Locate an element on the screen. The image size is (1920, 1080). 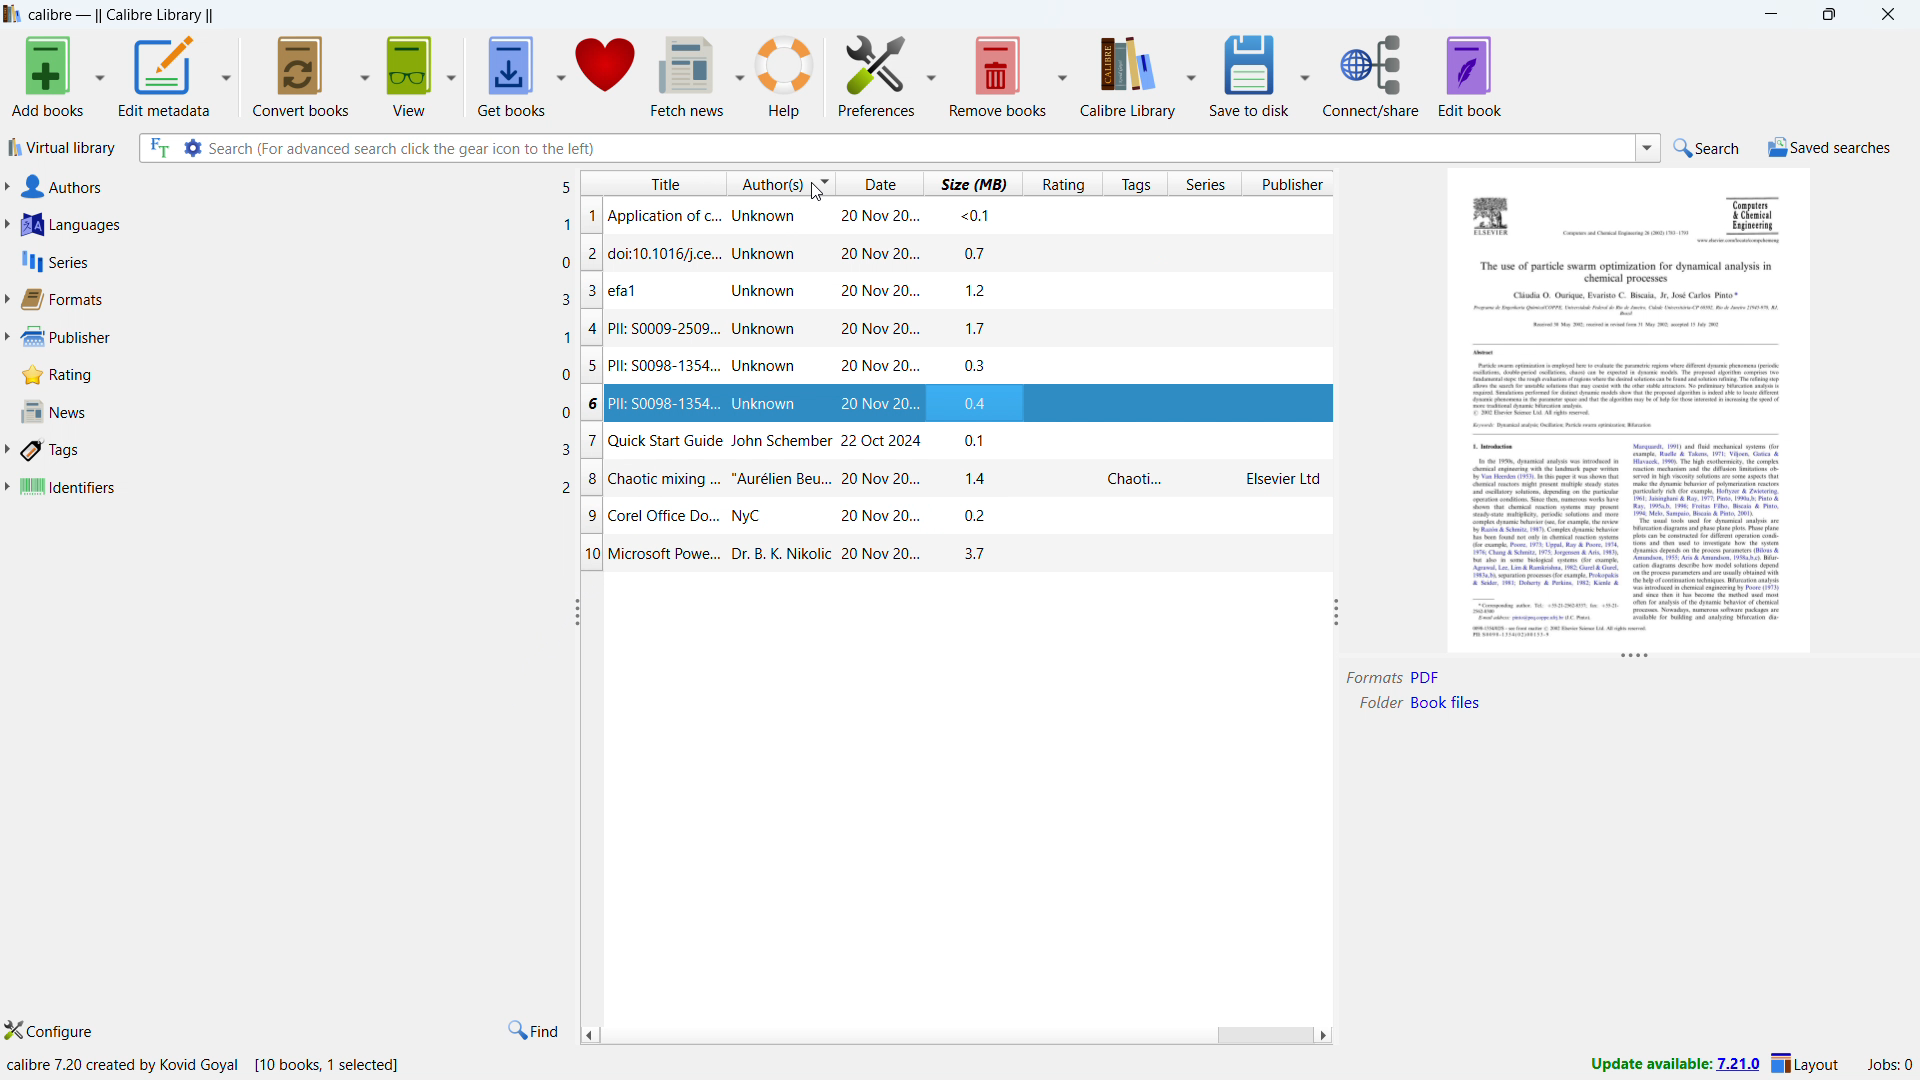
search full text is located at coordinates (159, 148).